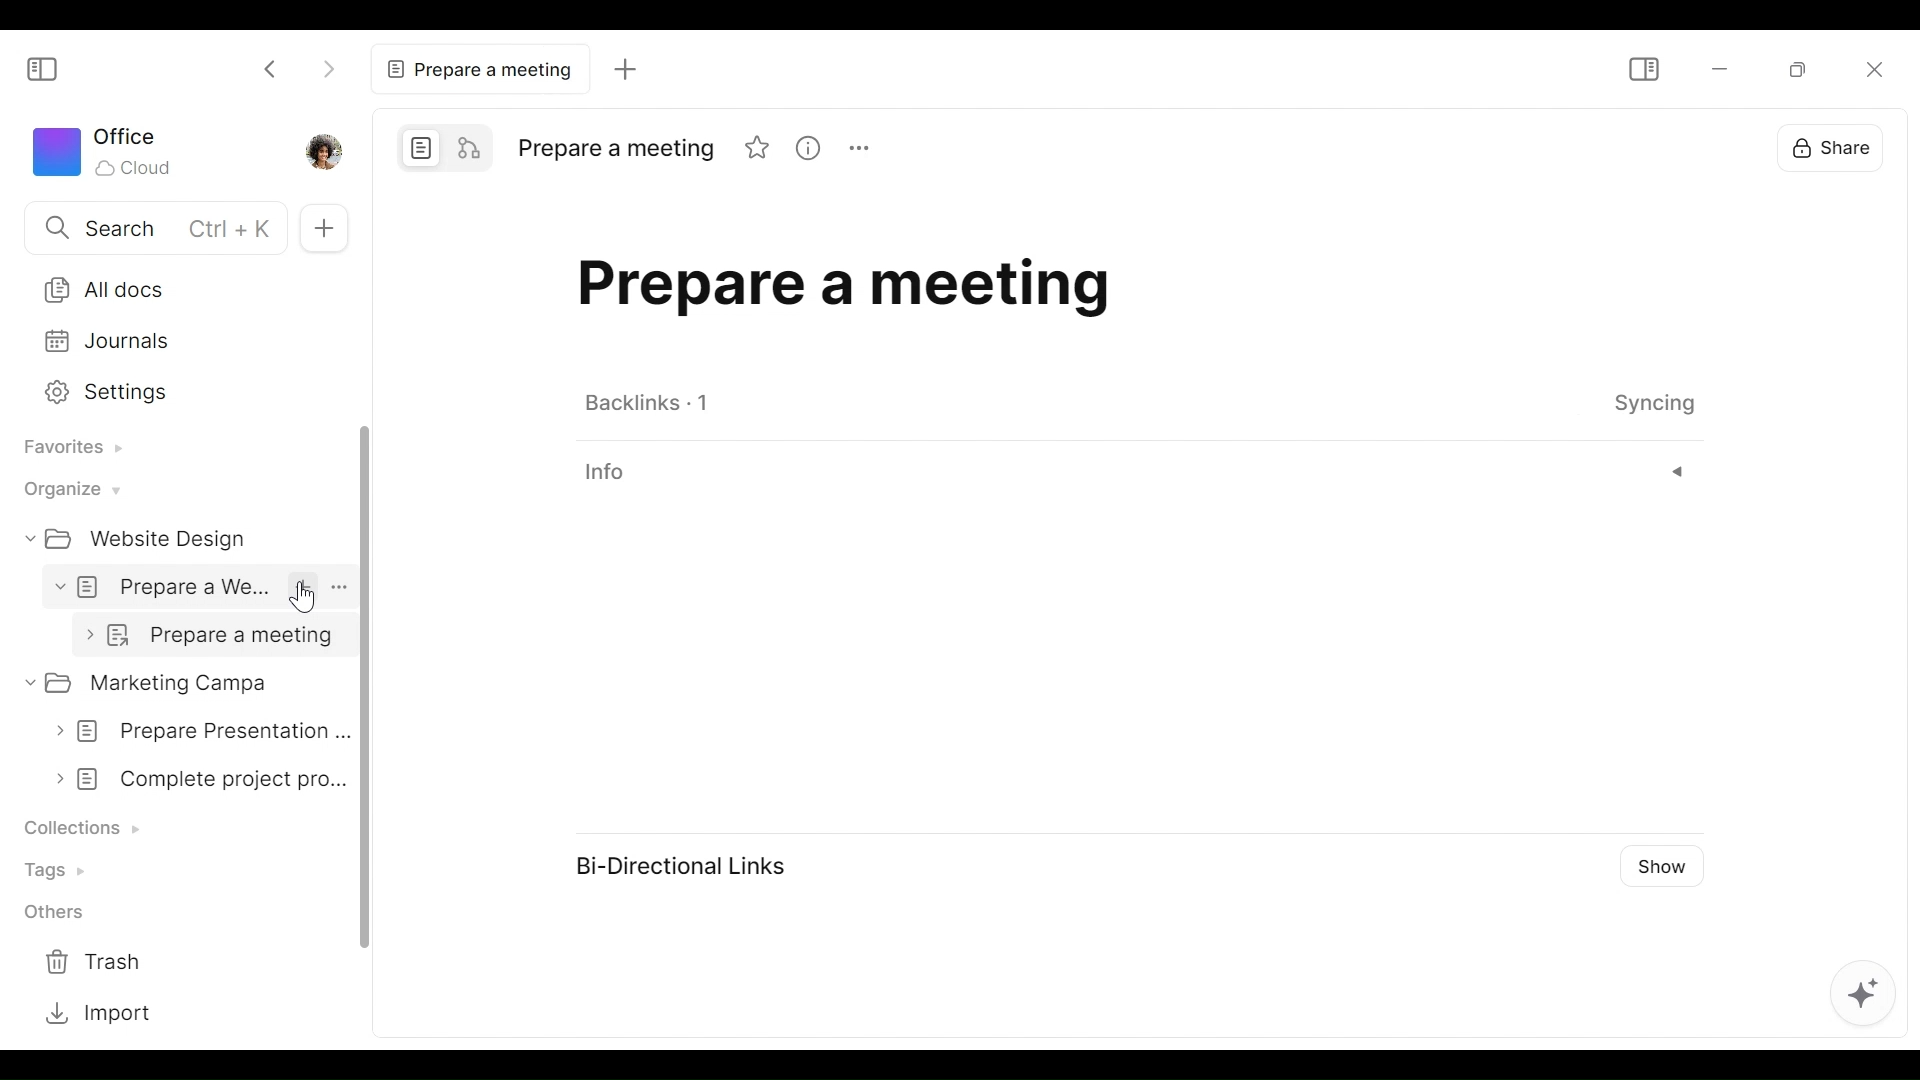 The width and height of the screenshot is (1920, 1080). Describe the element at coordinates (39, 71) in the screenshot. I see `Show/Hide Sidebar` at that location.